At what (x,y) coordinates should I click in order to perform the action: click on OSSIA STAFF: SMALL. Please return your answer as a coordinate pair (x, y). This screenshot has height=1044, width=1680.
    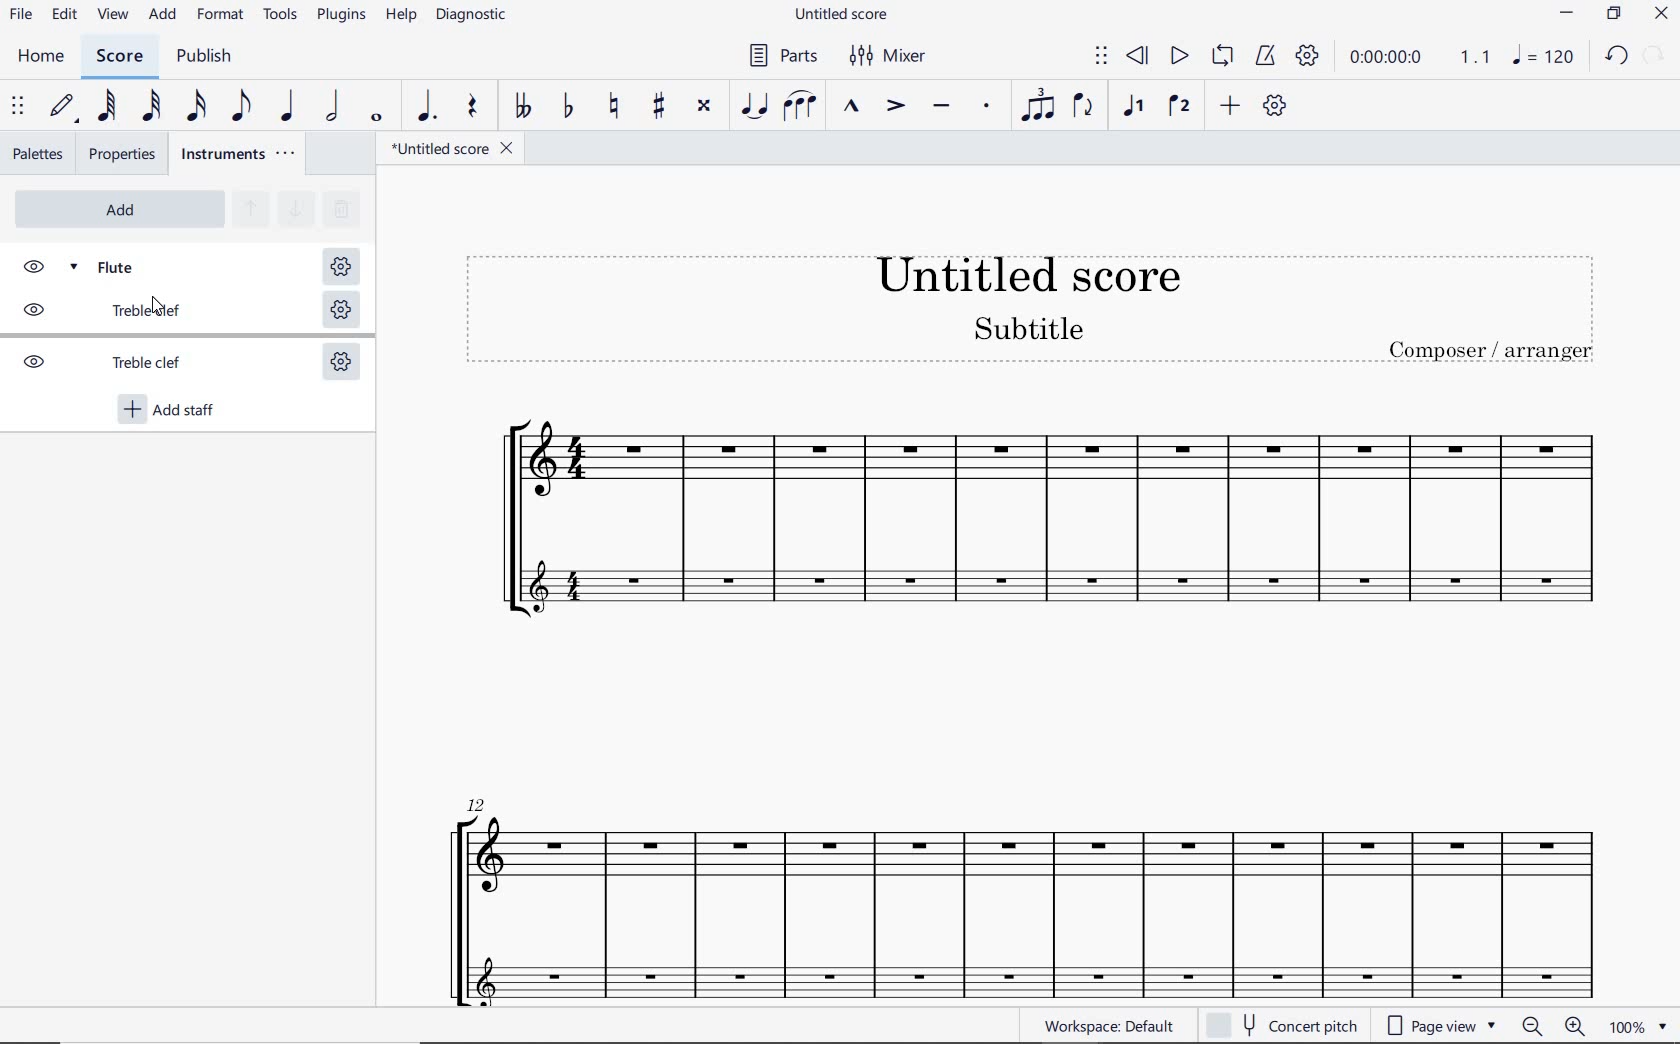
    Looking at the image, I should click on (1054, 585).